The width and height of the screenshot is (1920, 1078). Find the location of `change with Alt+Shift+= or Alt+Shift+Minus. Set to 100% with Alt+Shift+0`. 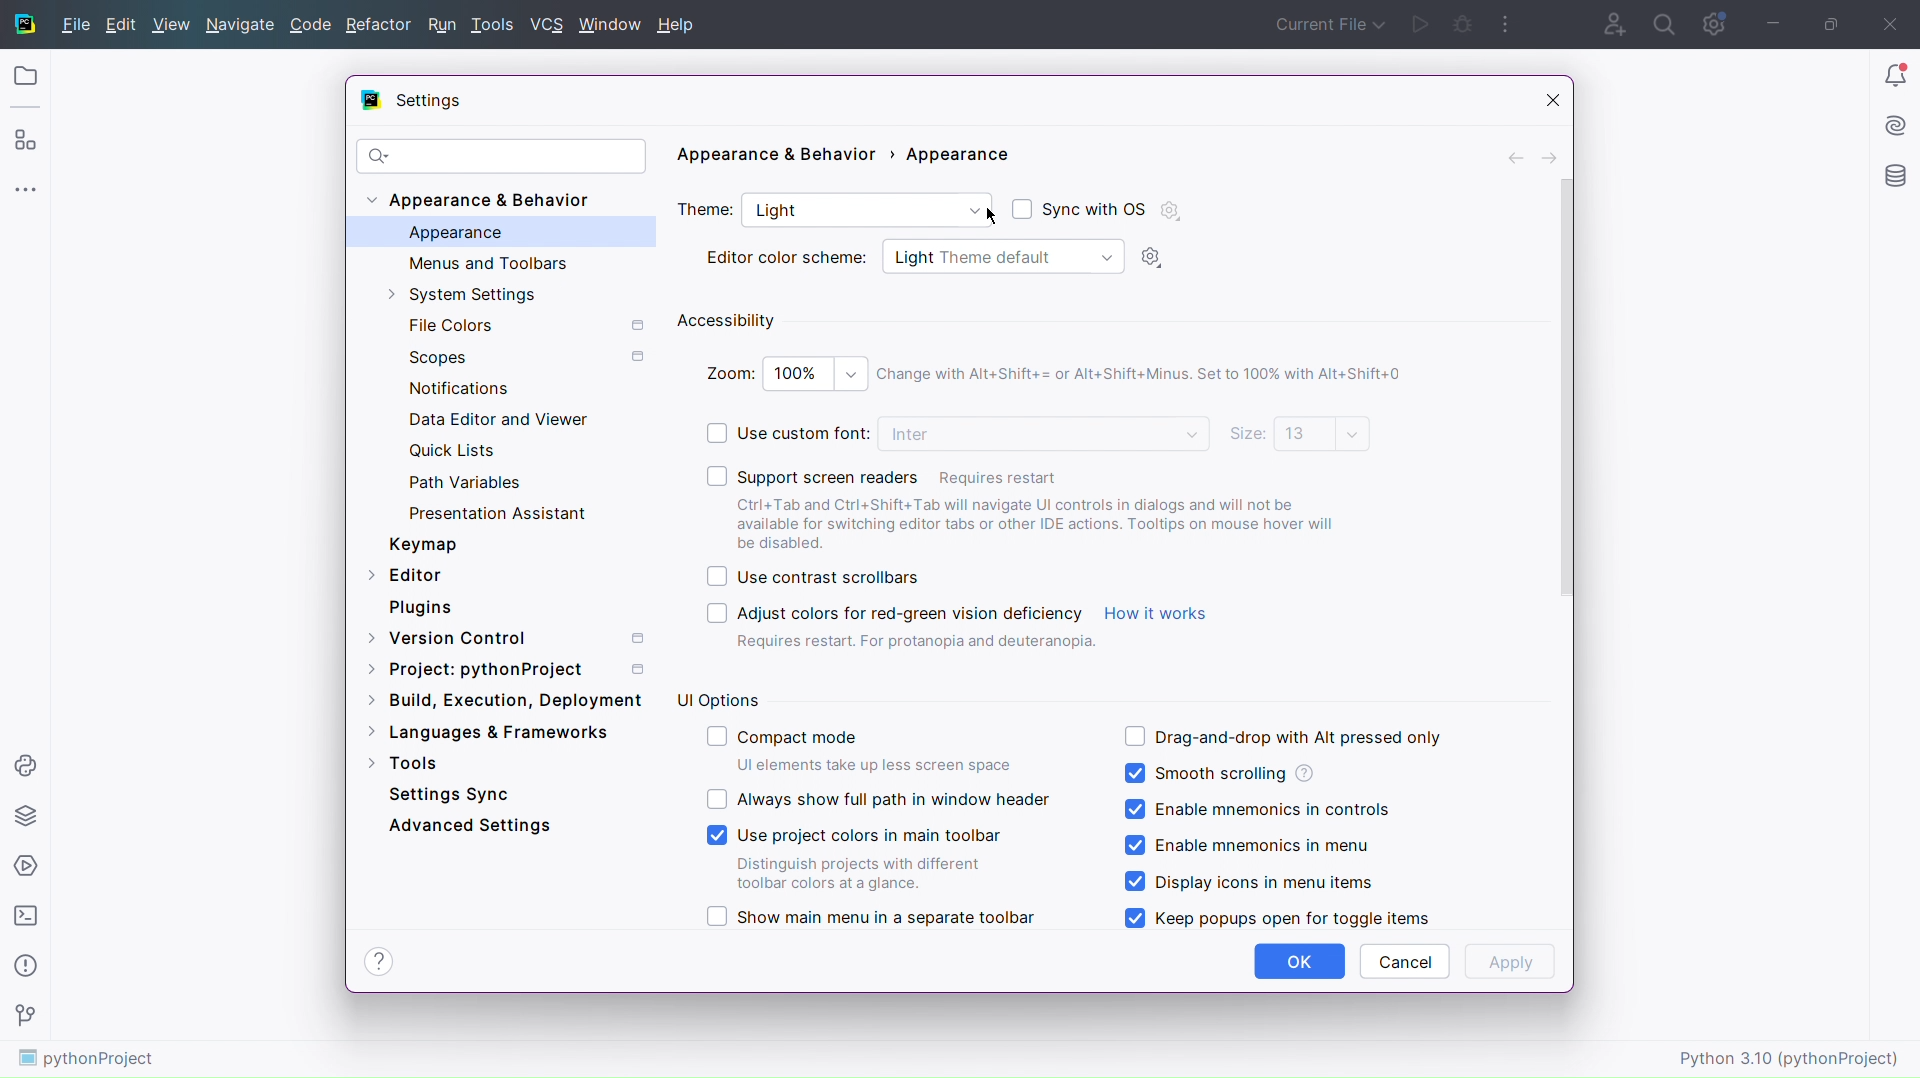

change with Alt+Shift+= or Alt+Shift+Minus. Set to 100% with Alt+Shift+0 is located at coordinates (1154, 373).